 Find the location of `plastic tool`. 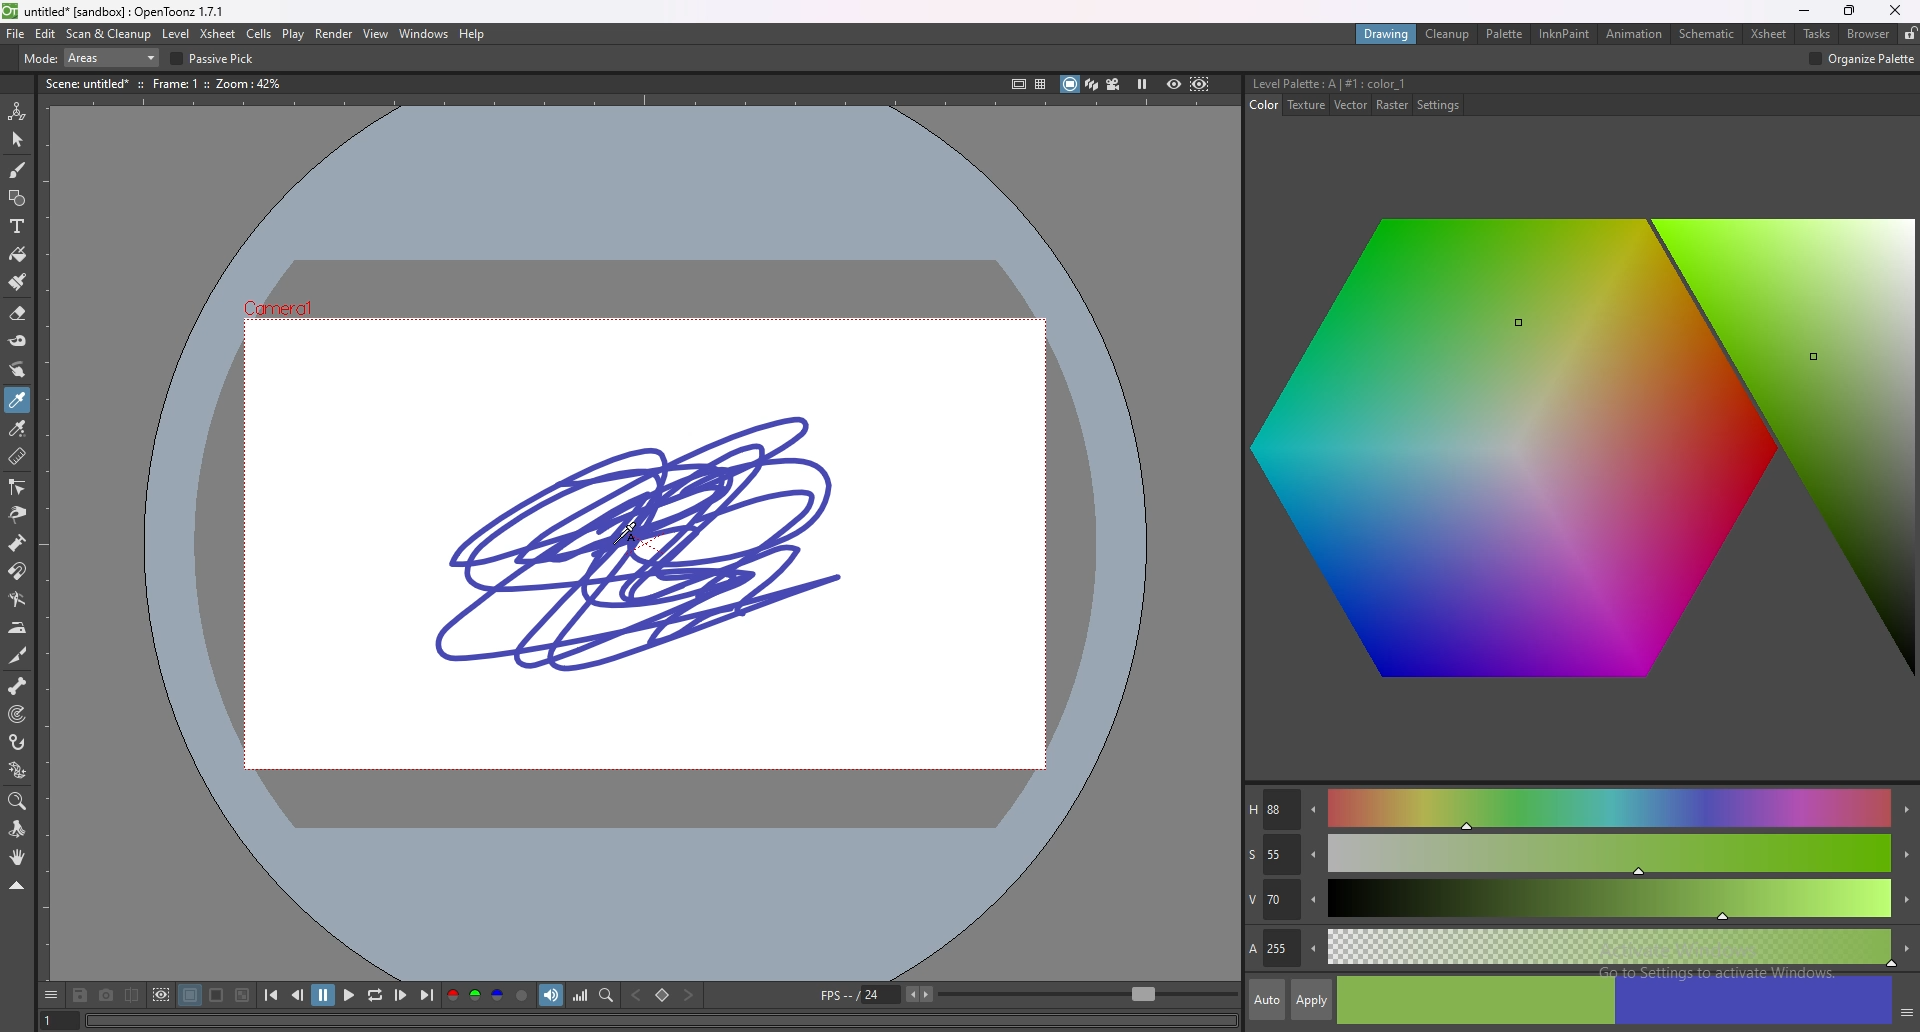

plastic tool is located at coordinates (18, 769).